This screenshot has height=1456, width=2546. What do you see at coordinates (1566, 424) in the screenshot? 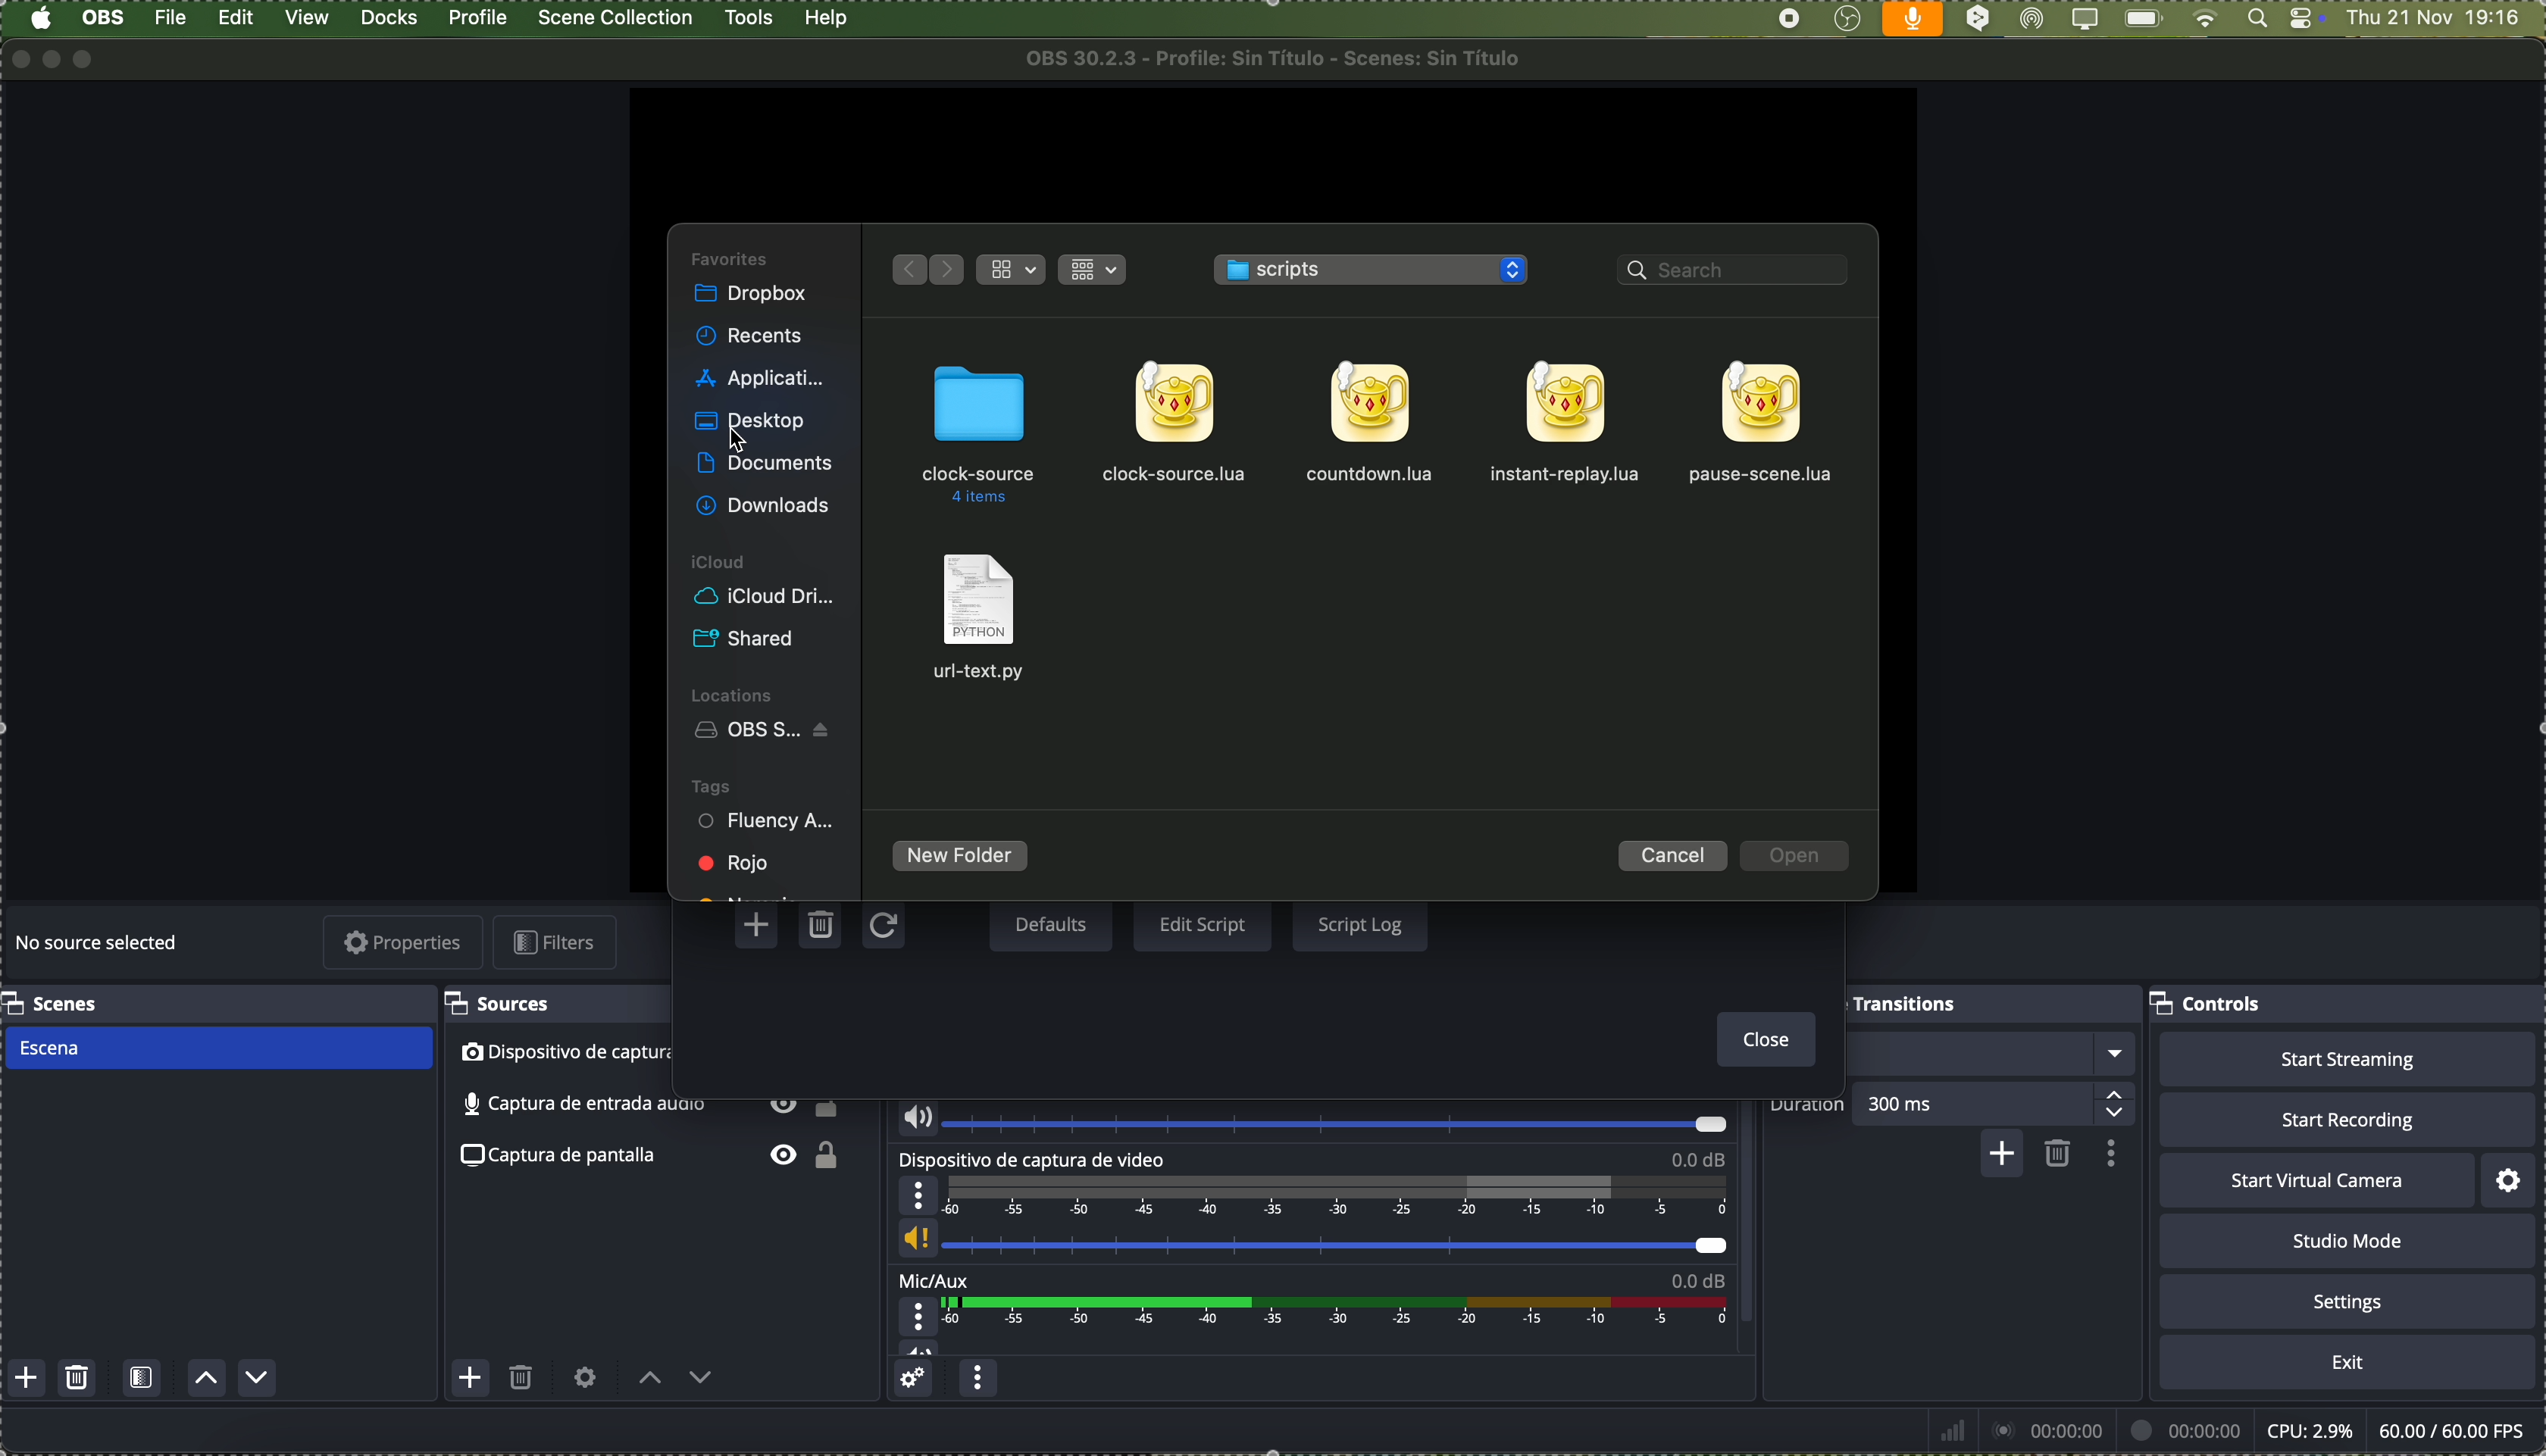
I see `file` at bounding box center [1566, 424].